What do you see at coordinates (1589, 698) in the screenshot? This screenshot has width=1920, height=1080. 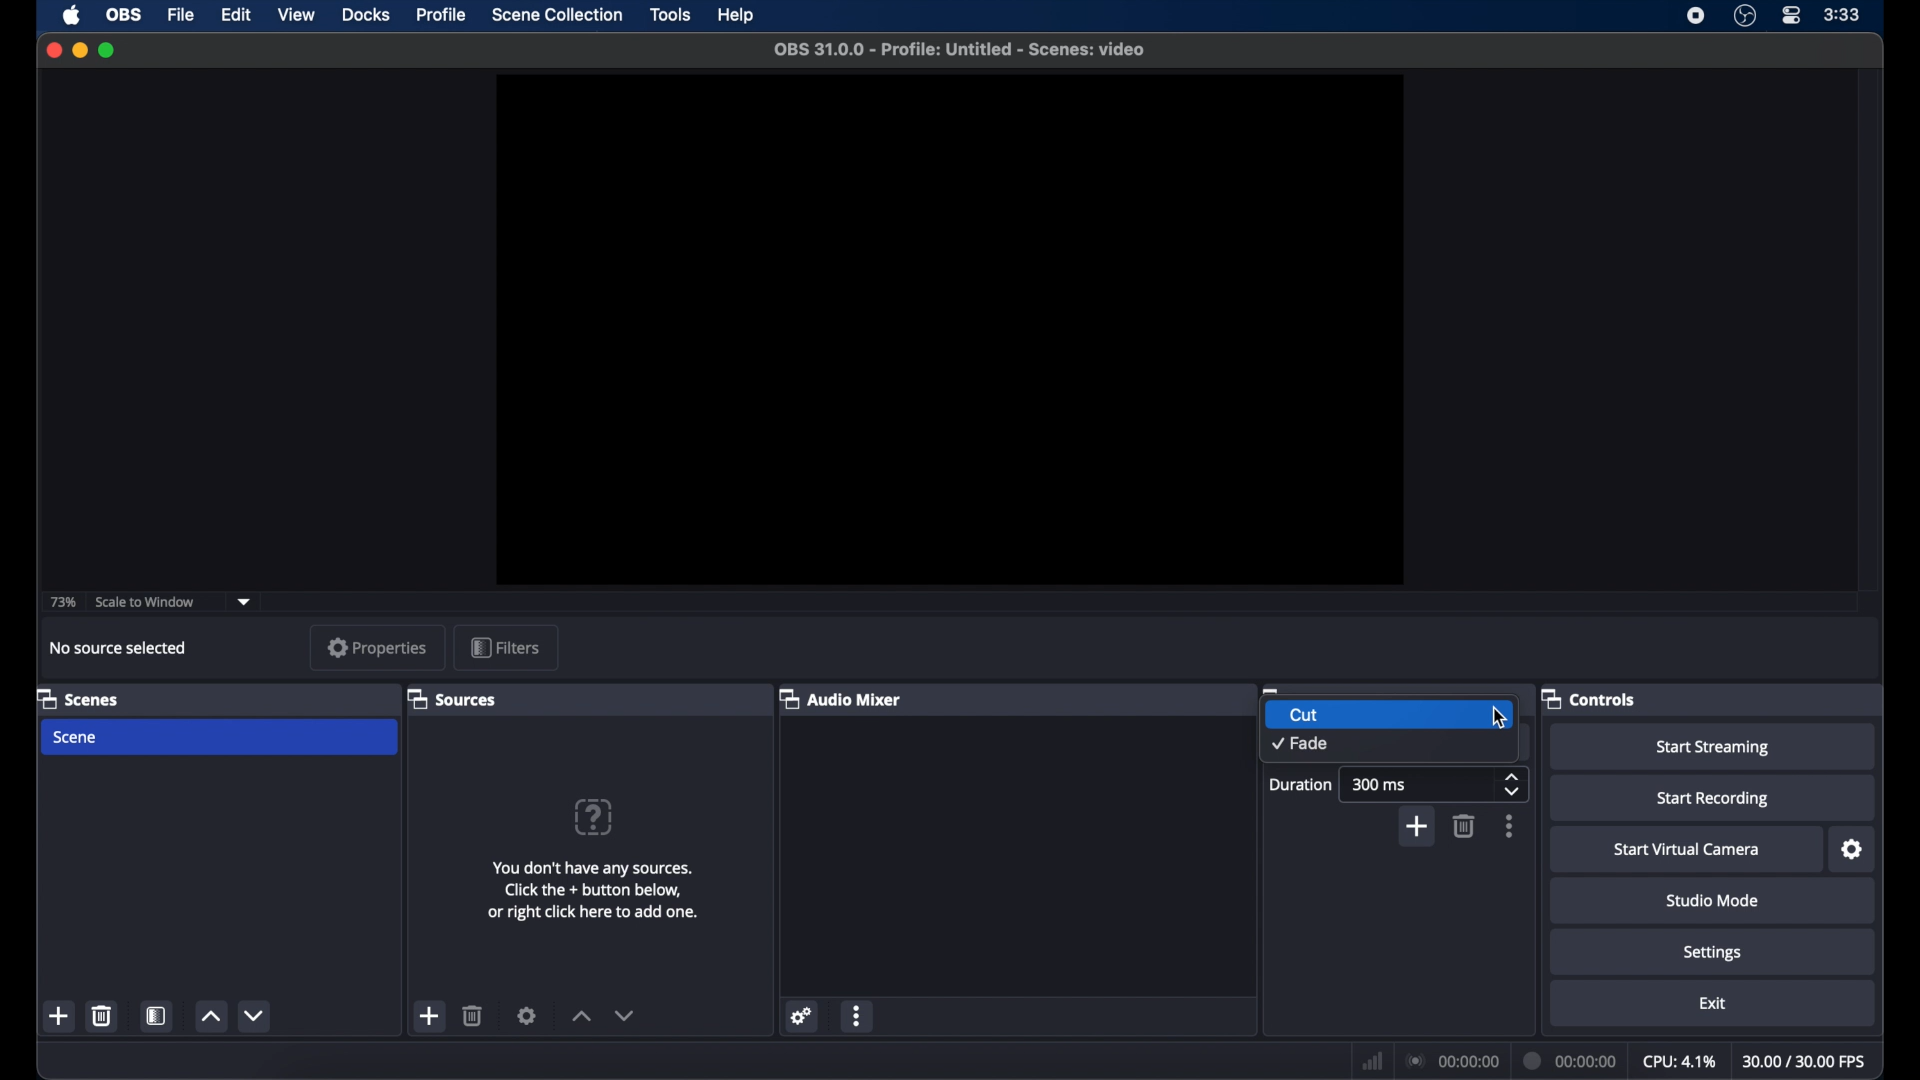 I see `controls` at bounding box center [1589, 698].